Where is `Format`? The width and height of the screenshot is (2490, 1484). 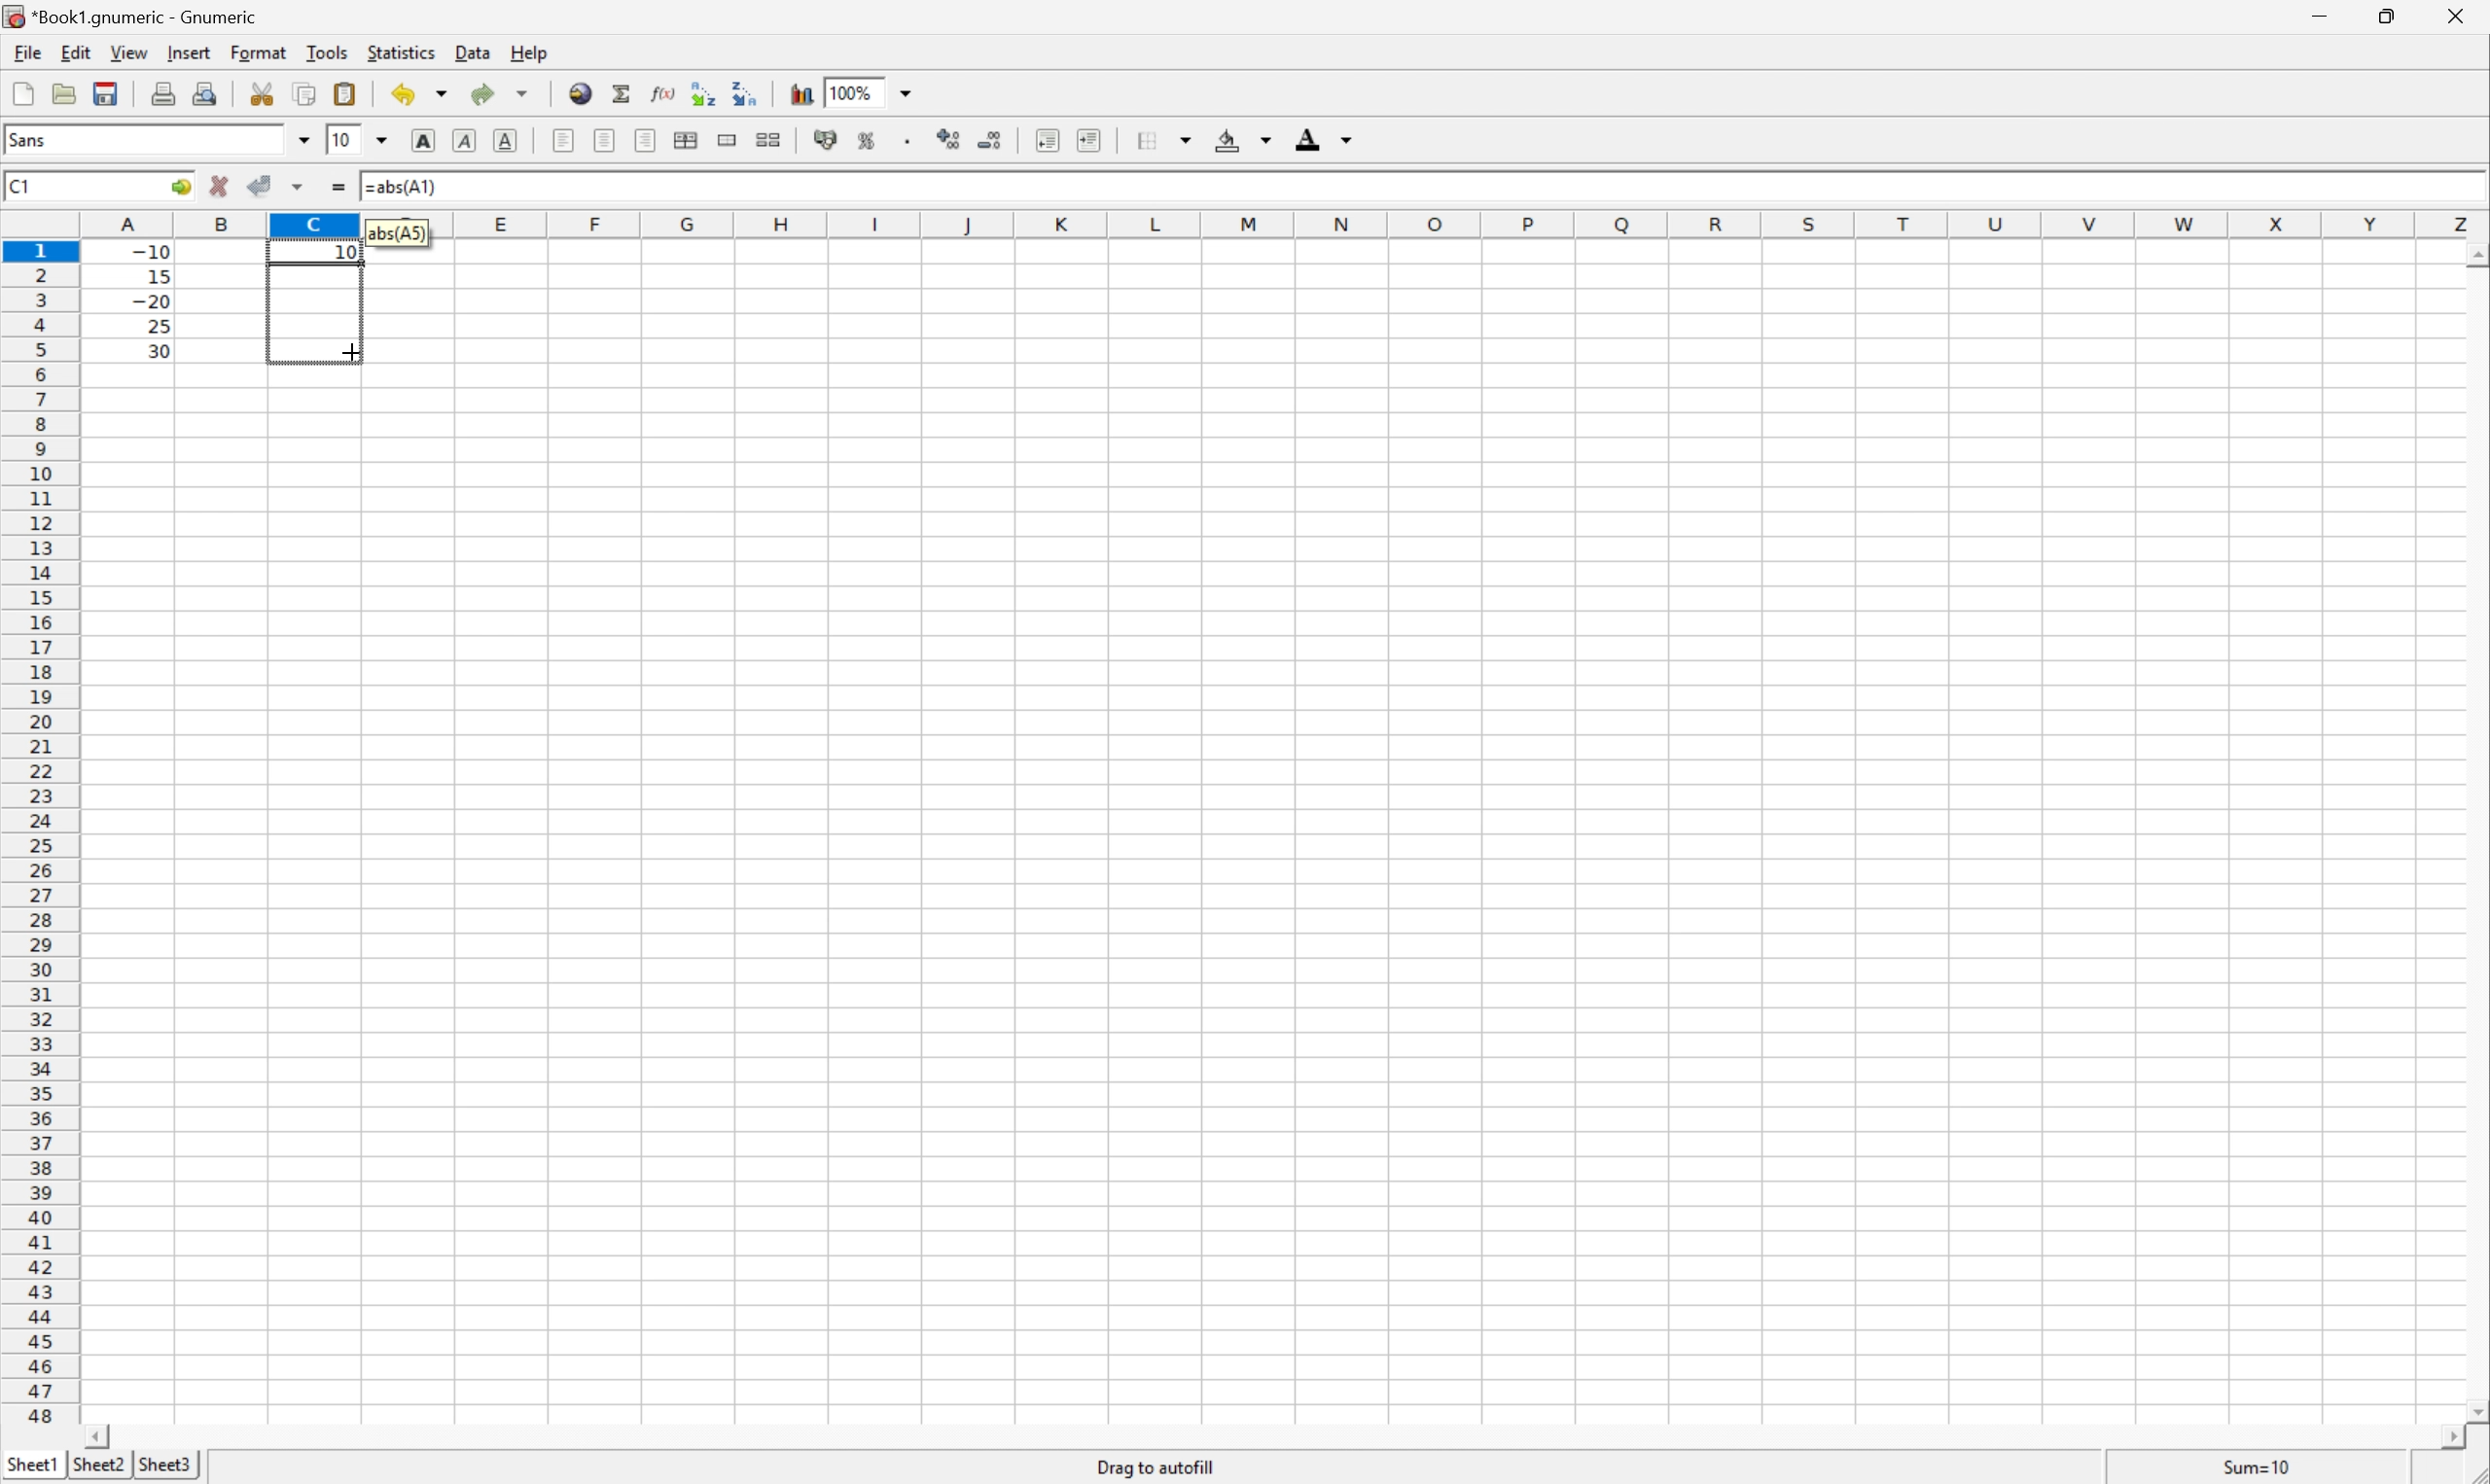 Format is located at coordinates (262, 50).